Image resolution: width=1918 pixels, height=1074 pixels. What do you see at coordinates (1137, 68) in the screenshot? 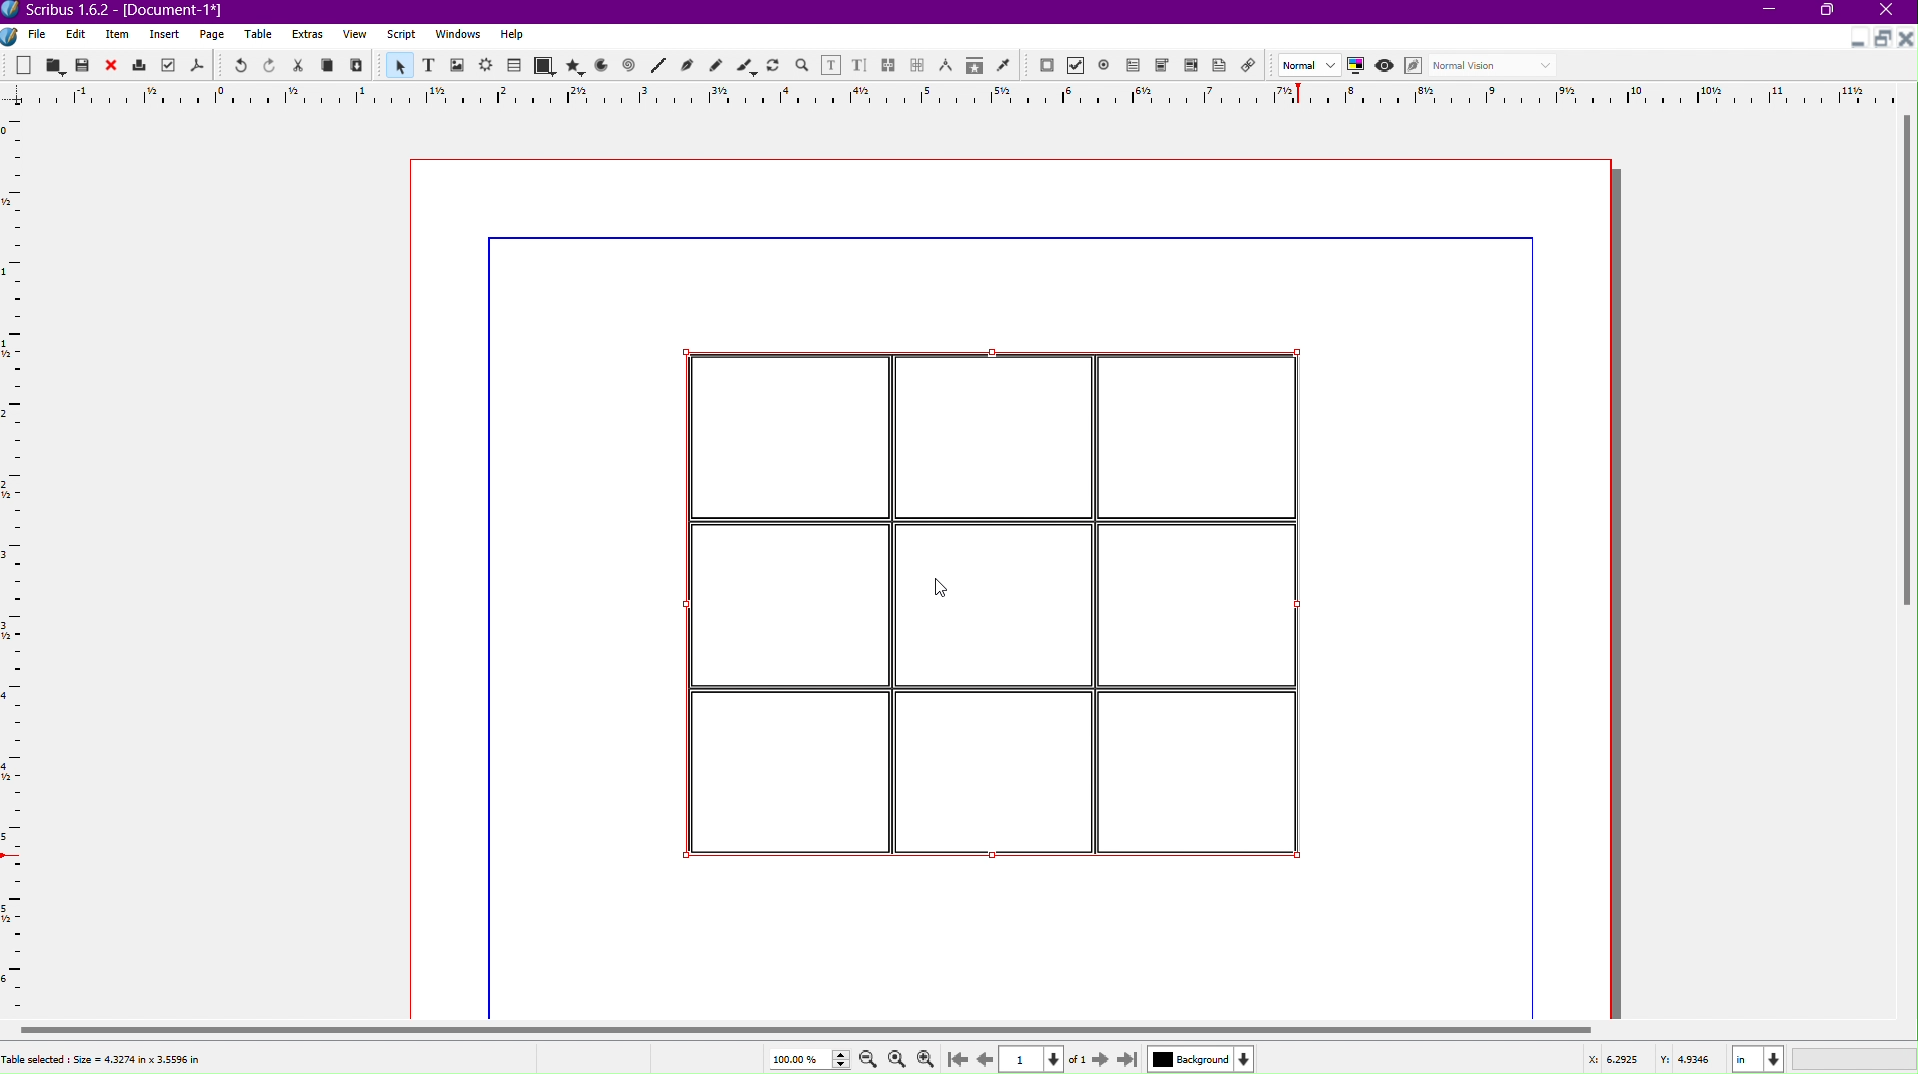
I see `PDF Text Field` at bounding box center [1137, 68].